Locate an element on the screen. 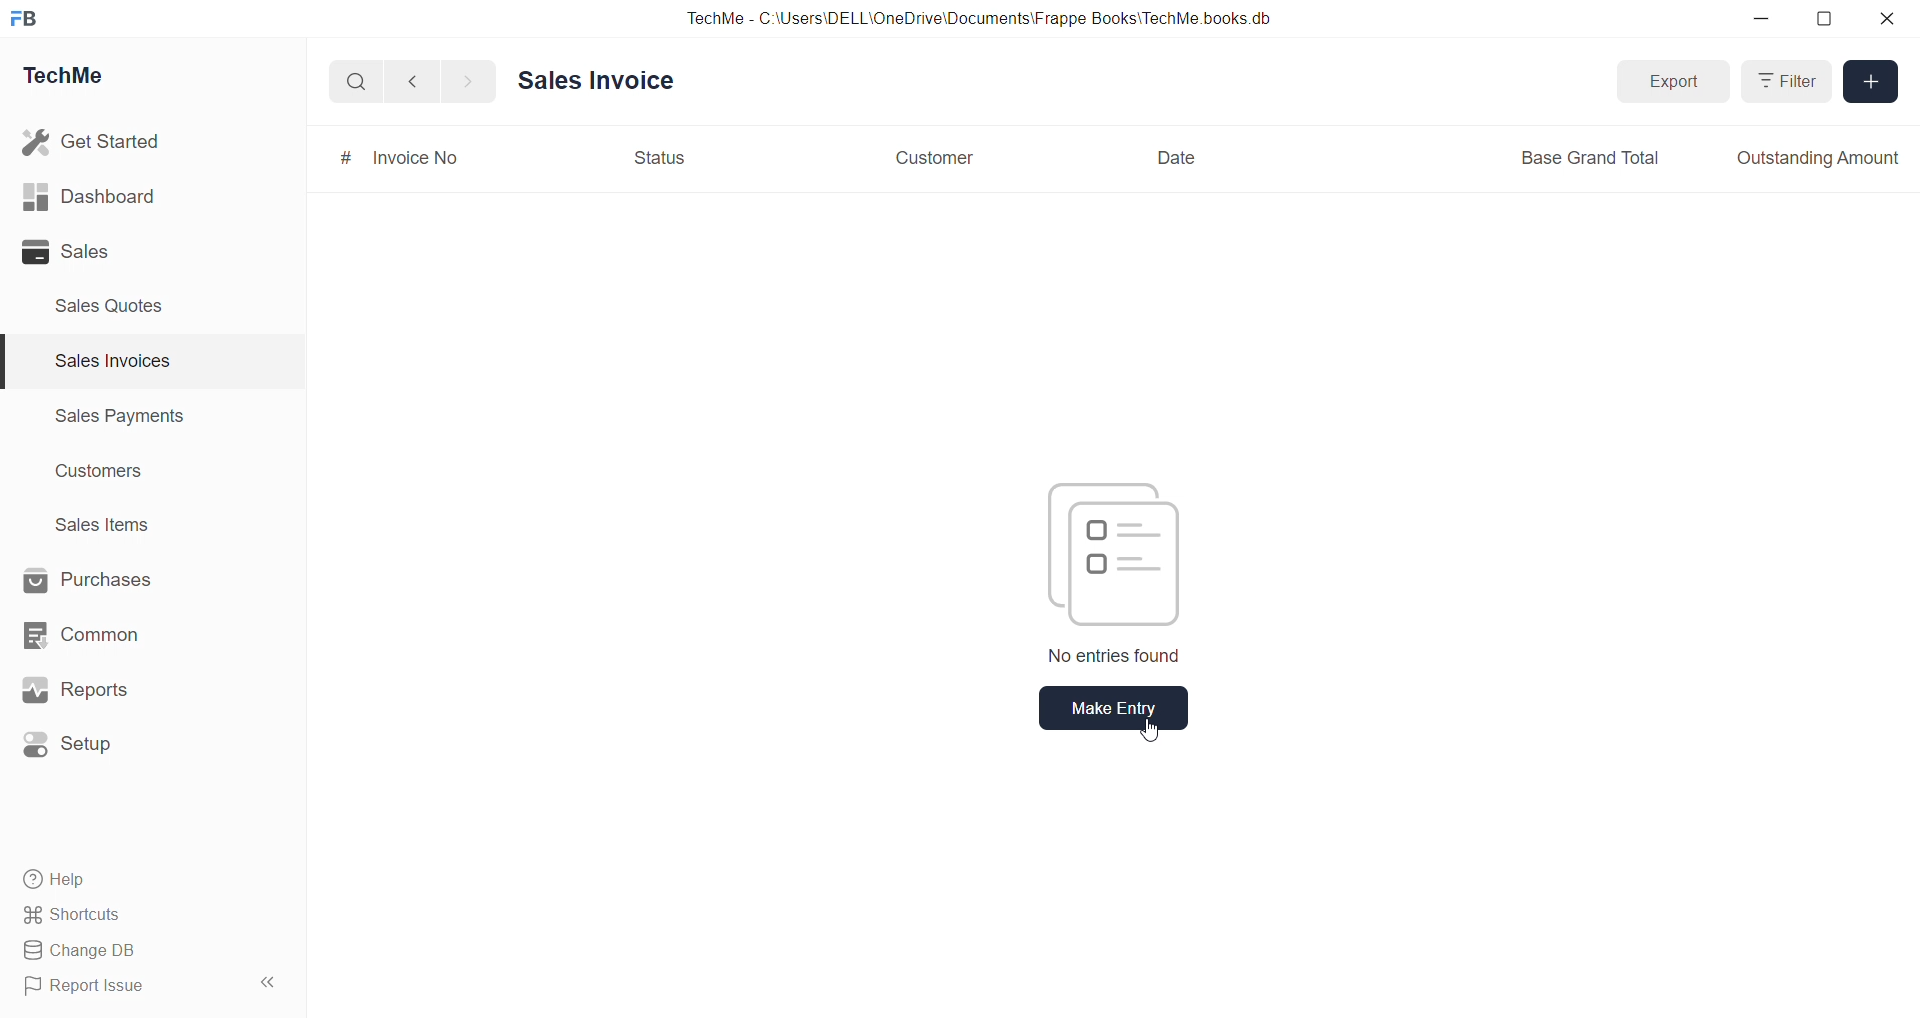 This screenshot has width=1920, height=1018. Sales Payments is located at coordinates (122, 414).